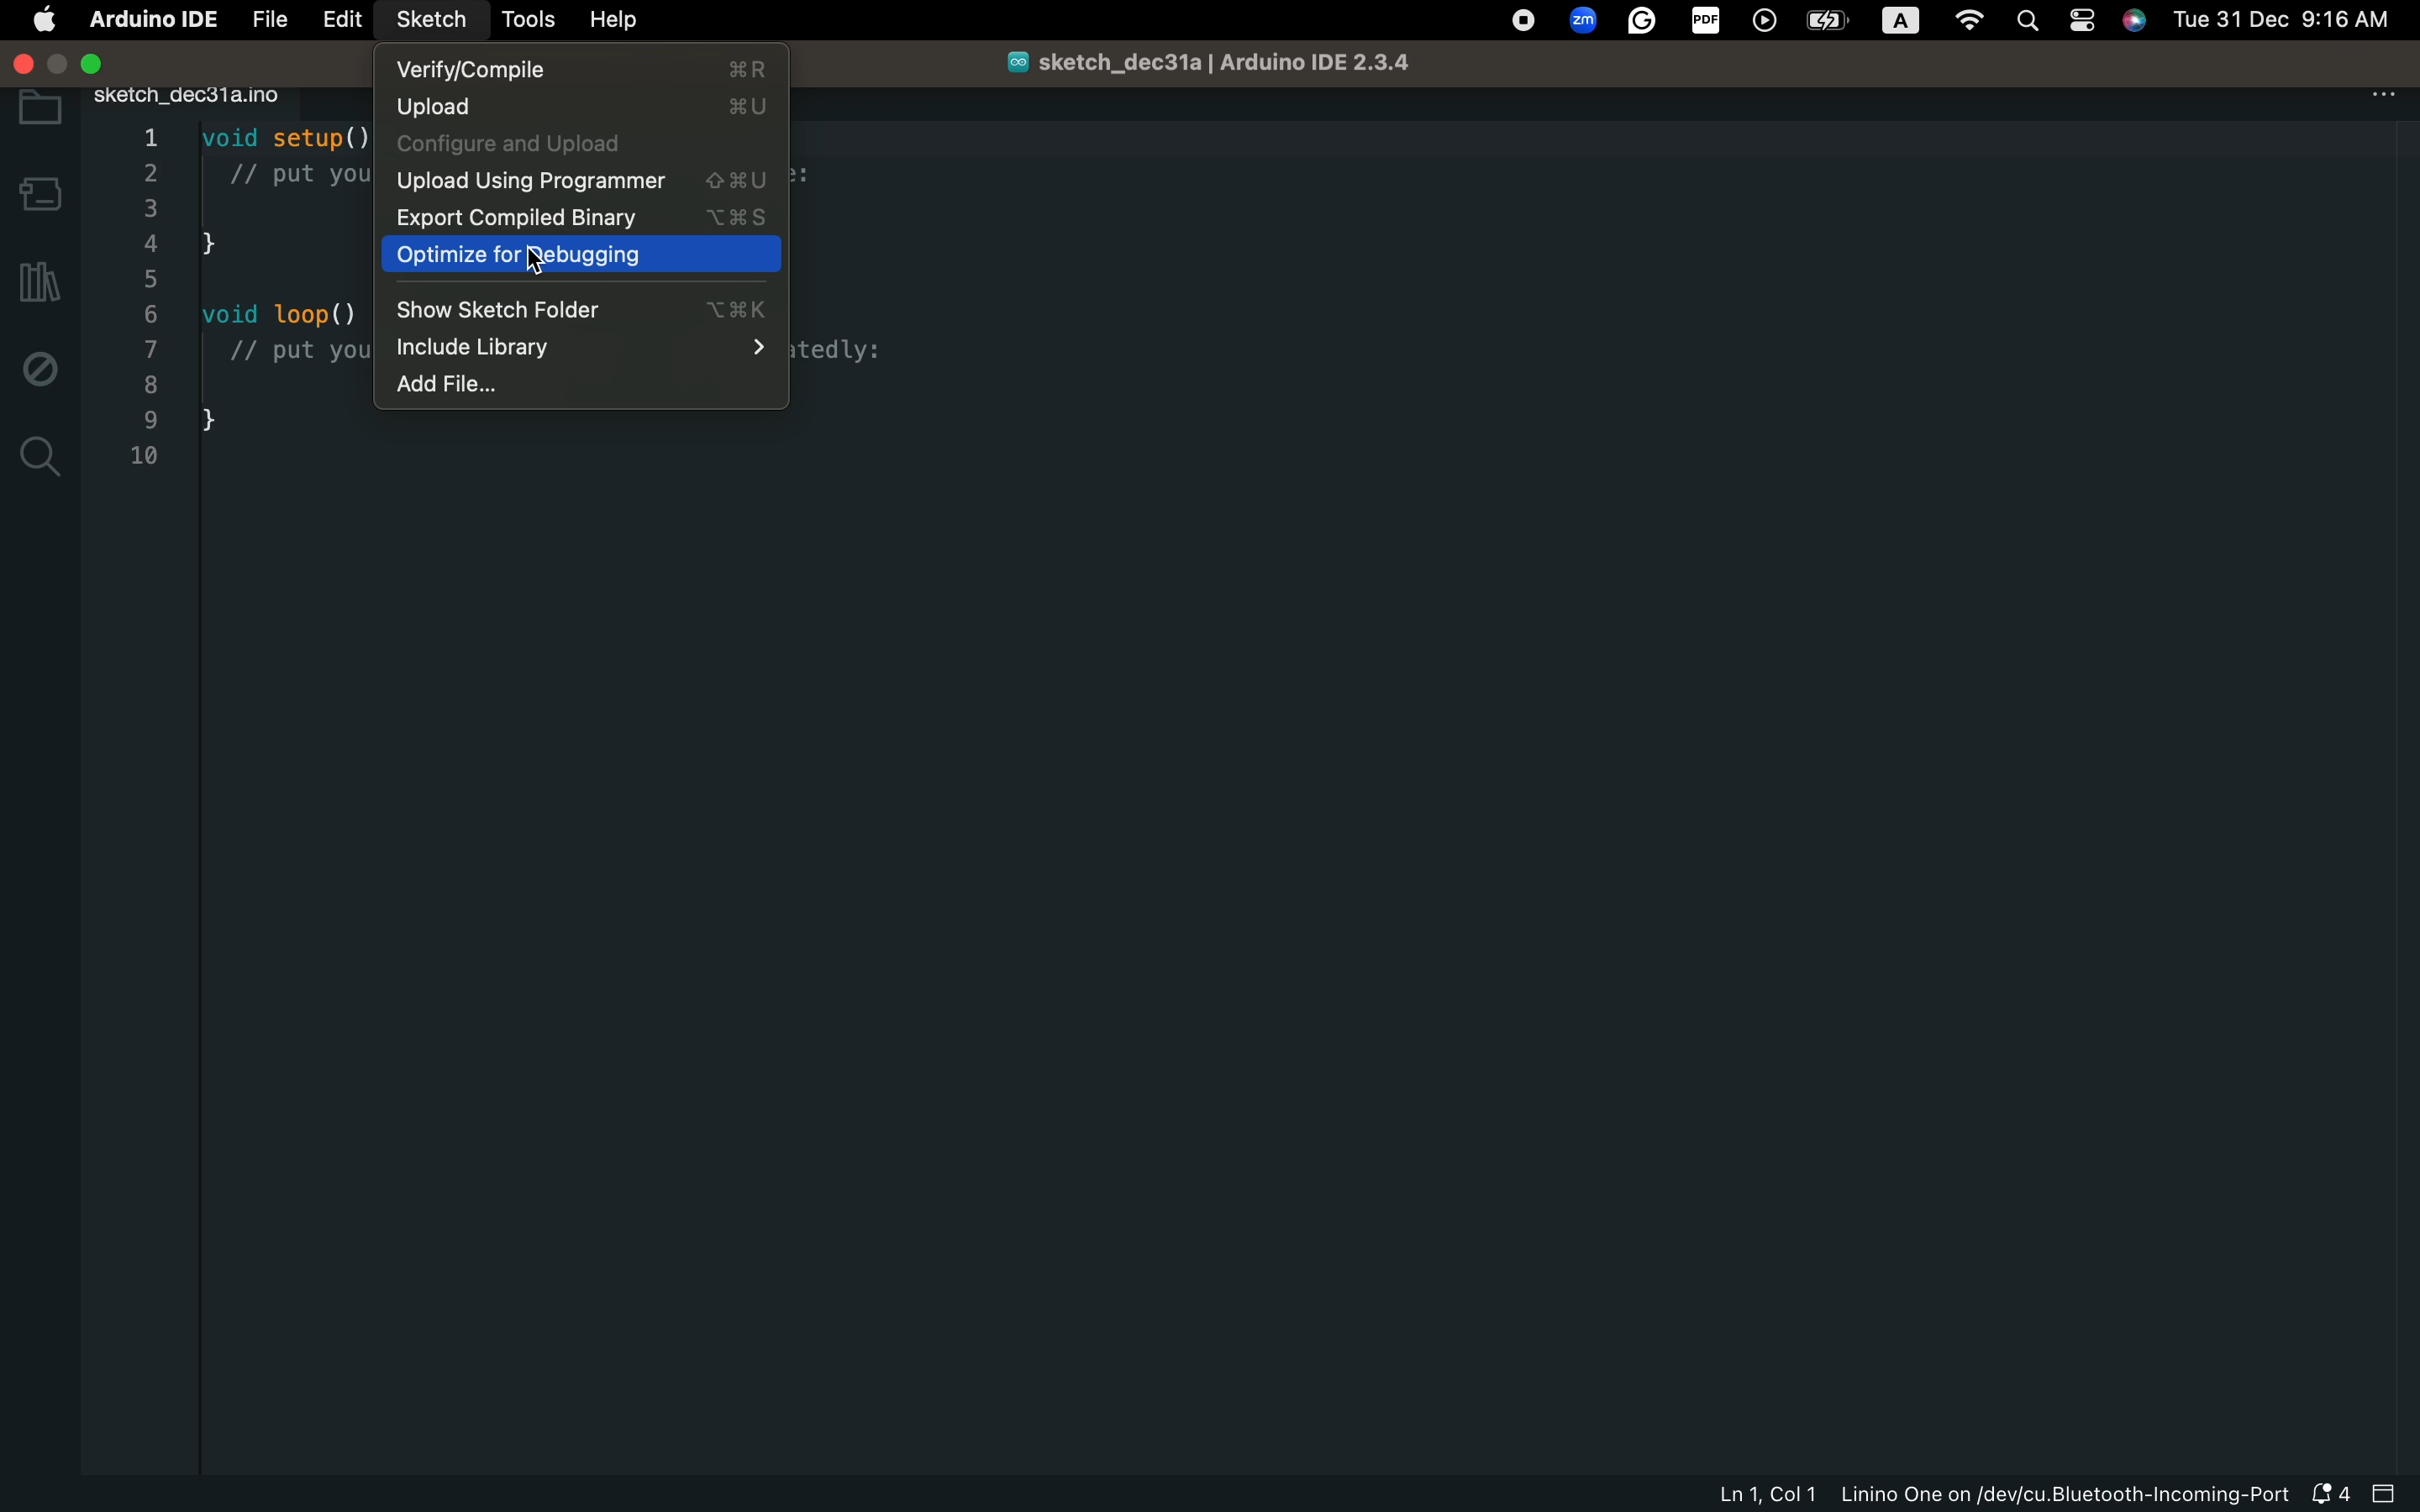  What do you see at coordinates (581, 256) in the screenshot?
I see `optimize` at bounding box center [581, 256].